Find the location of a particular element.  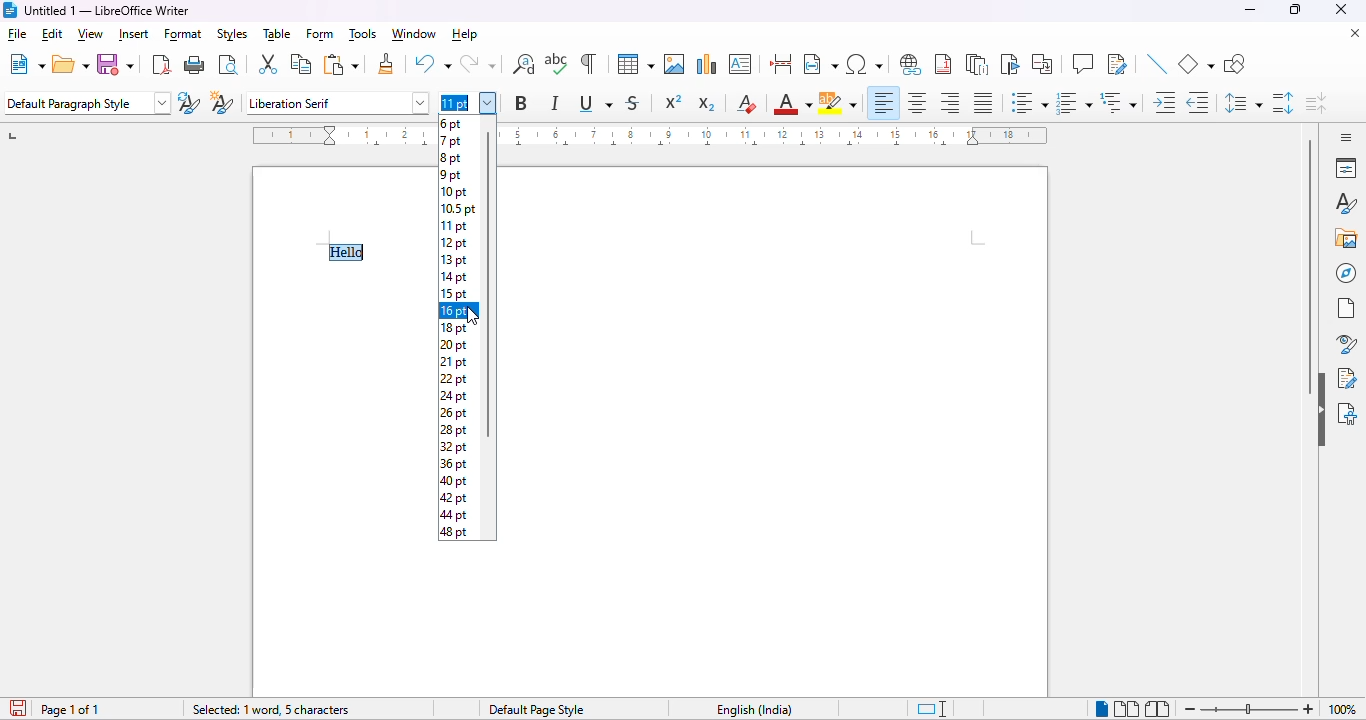

align center is located at coordinates (918, 104).